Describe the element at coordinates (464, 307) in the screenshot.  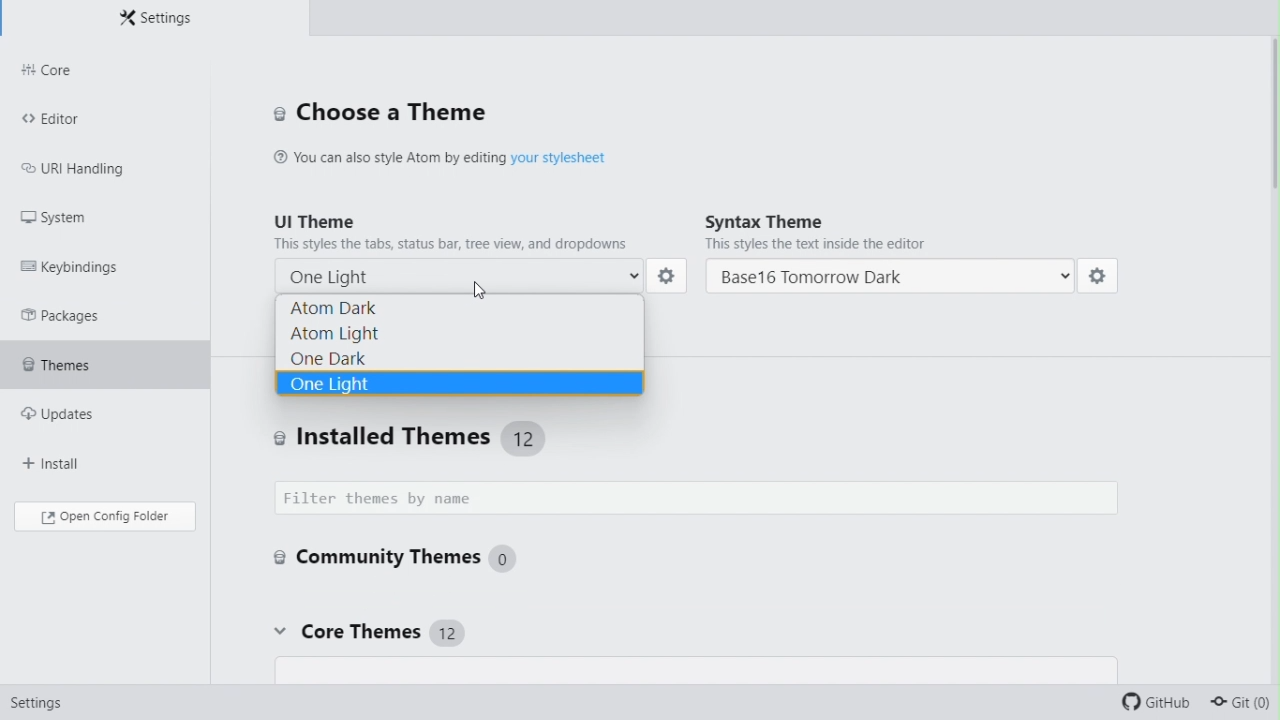
I see `atom dark` at that location.